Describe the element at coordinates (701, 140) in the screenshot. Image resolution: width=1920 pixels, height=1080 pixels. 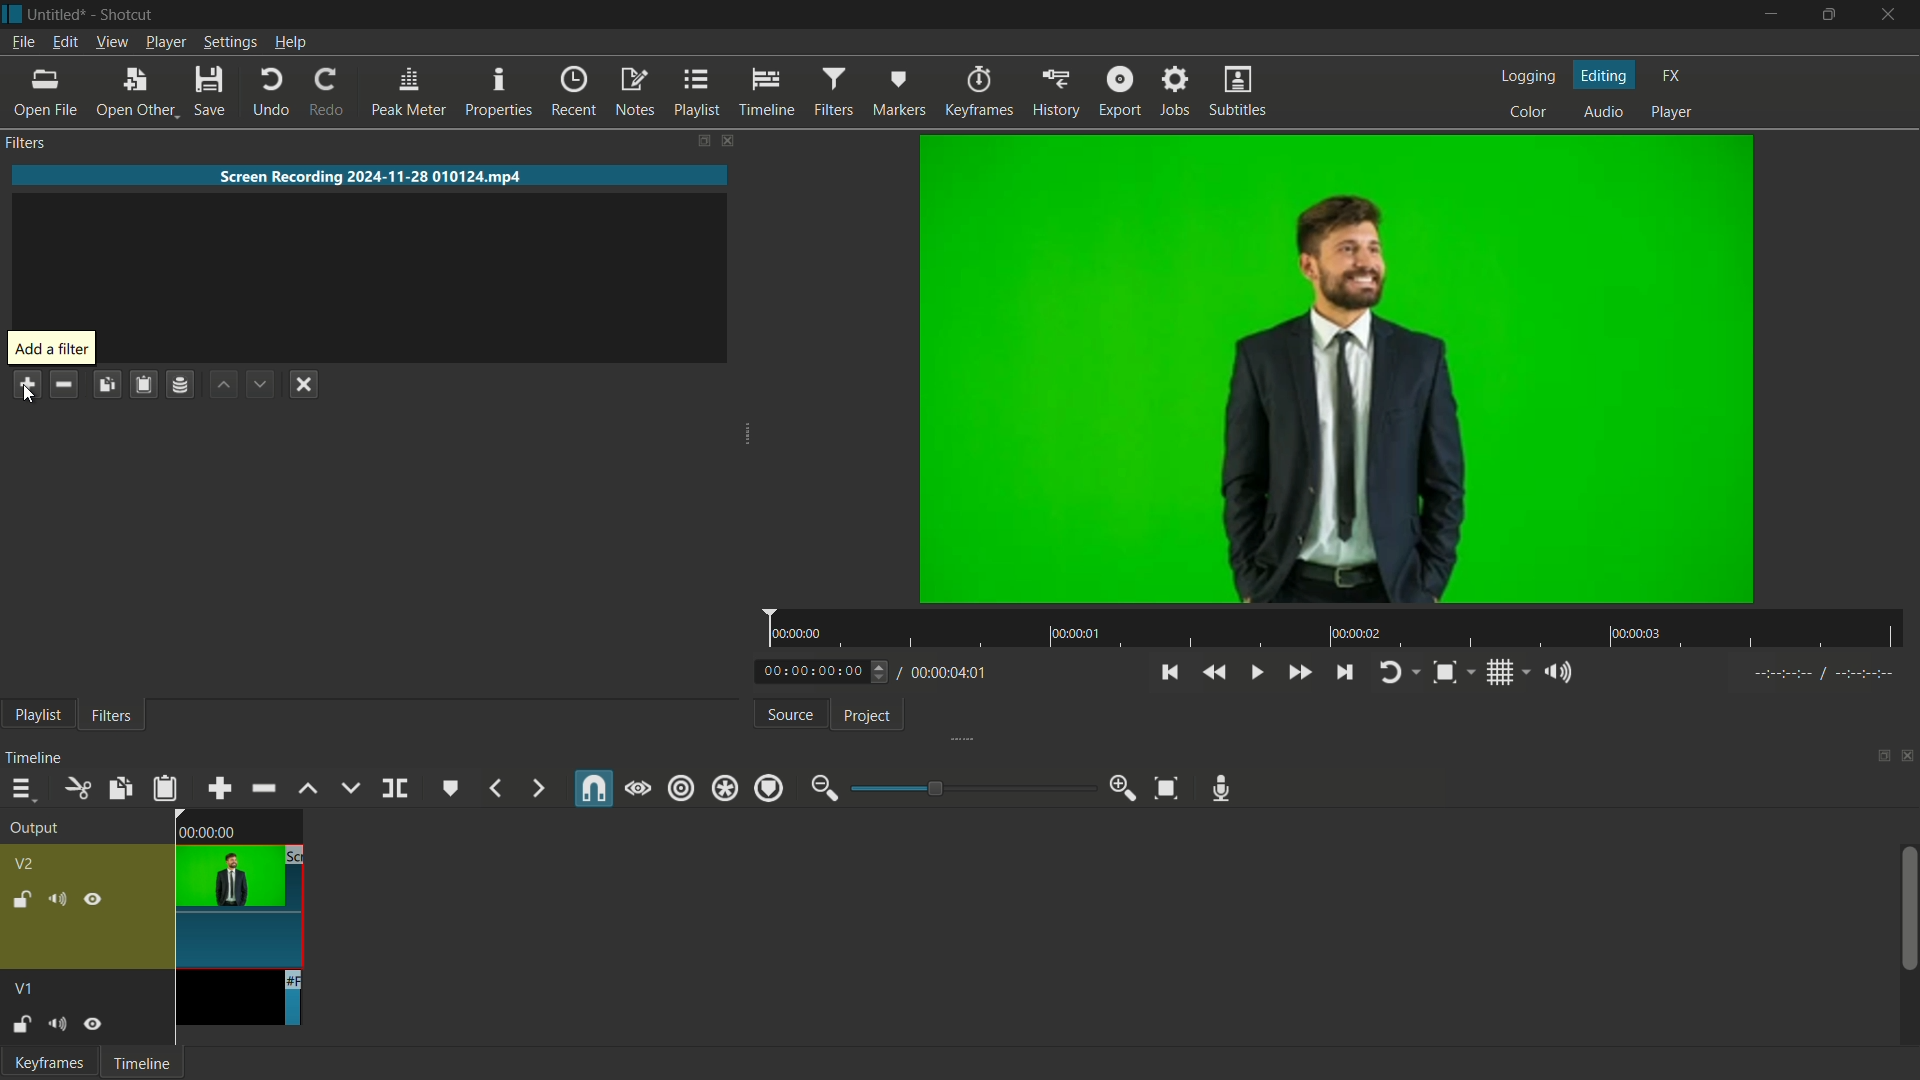
I see `change layout` at that location.